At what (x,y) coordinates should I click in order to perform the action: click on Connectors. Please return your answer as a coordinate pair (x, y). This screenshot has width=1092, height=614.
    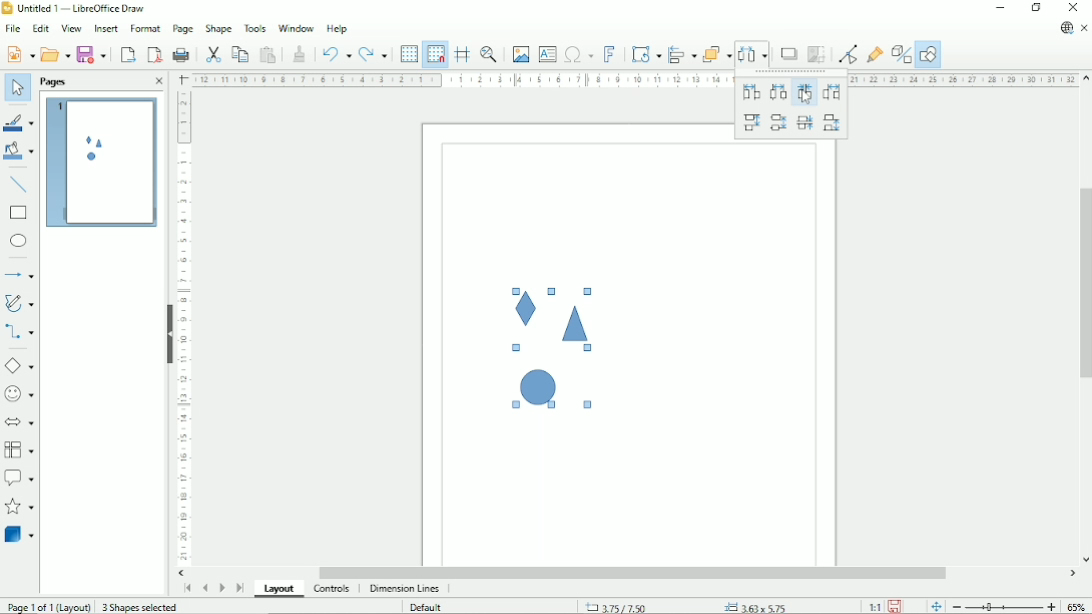
    Looking at the image, I should click on (19, 333).